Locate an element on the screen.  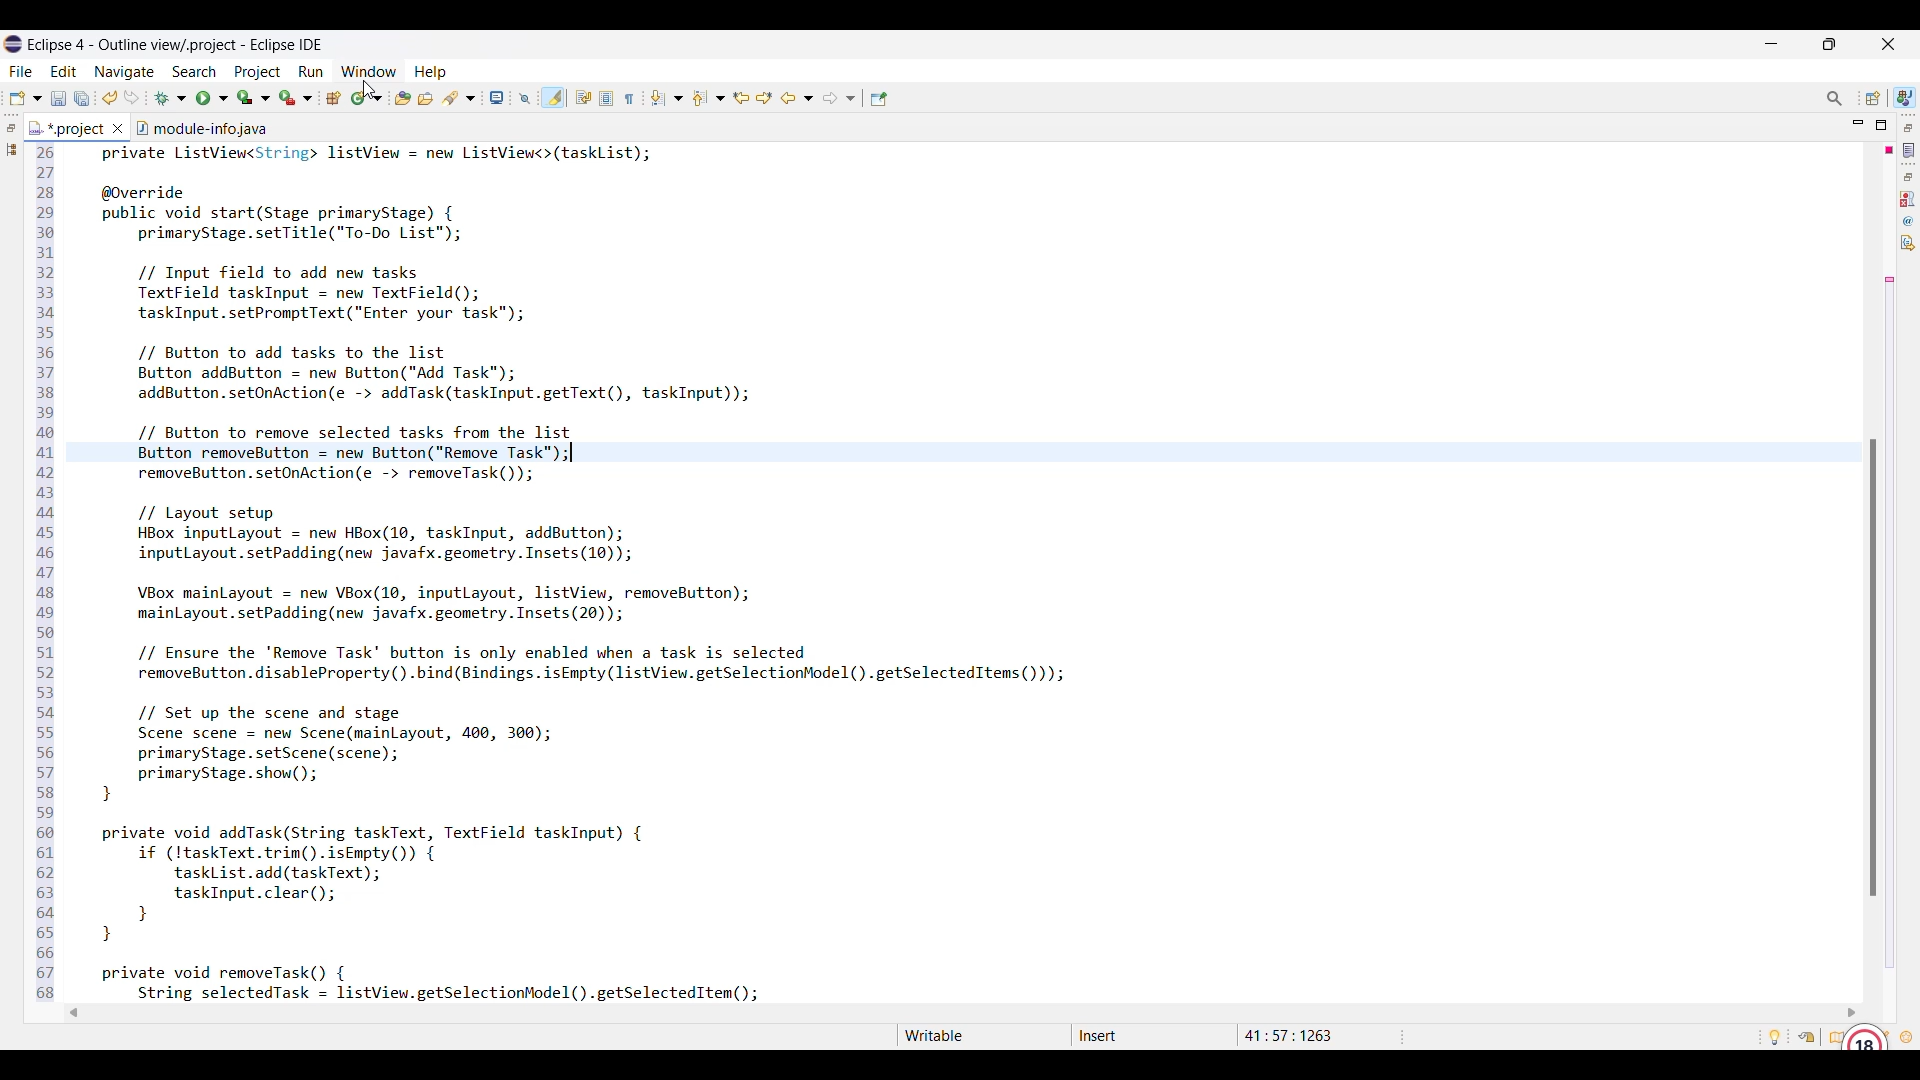
Toggle block selection mode is located at coordinates (606, 98).